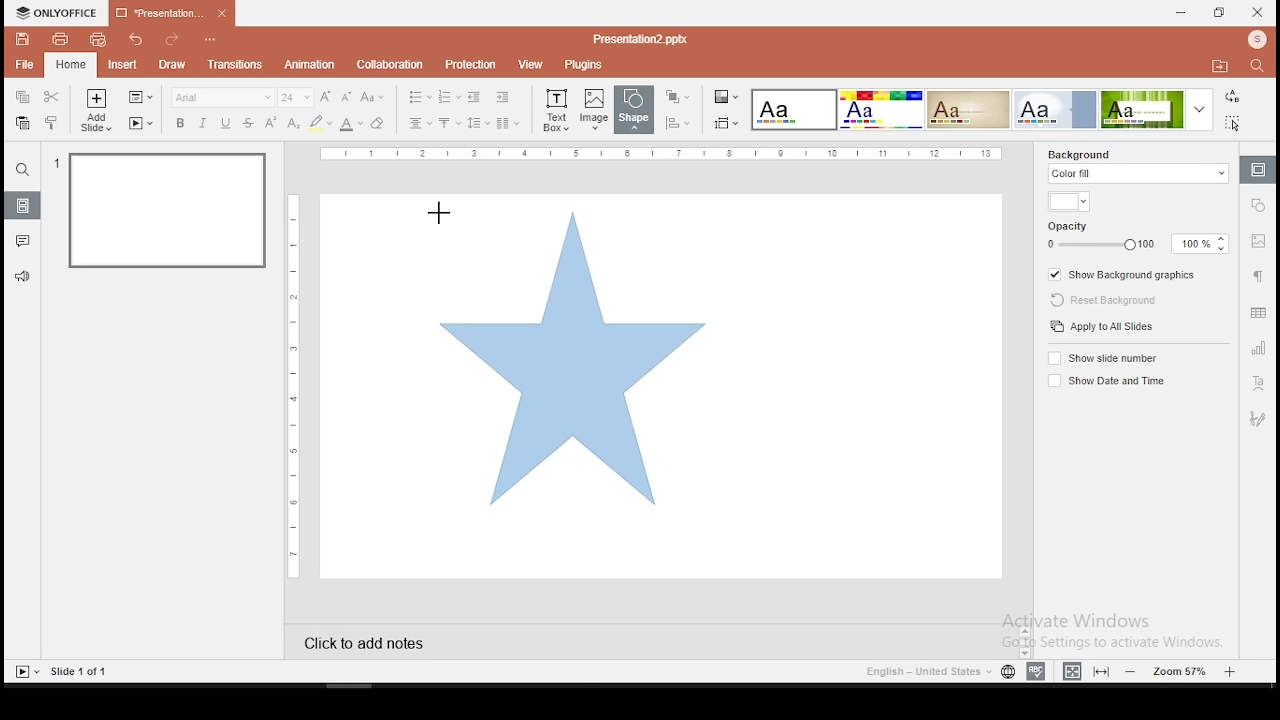 This screenshot has width=1280, height=720. Describe the element at coordinates (1236, 122) in the screenshot. I see `select all` at that location.